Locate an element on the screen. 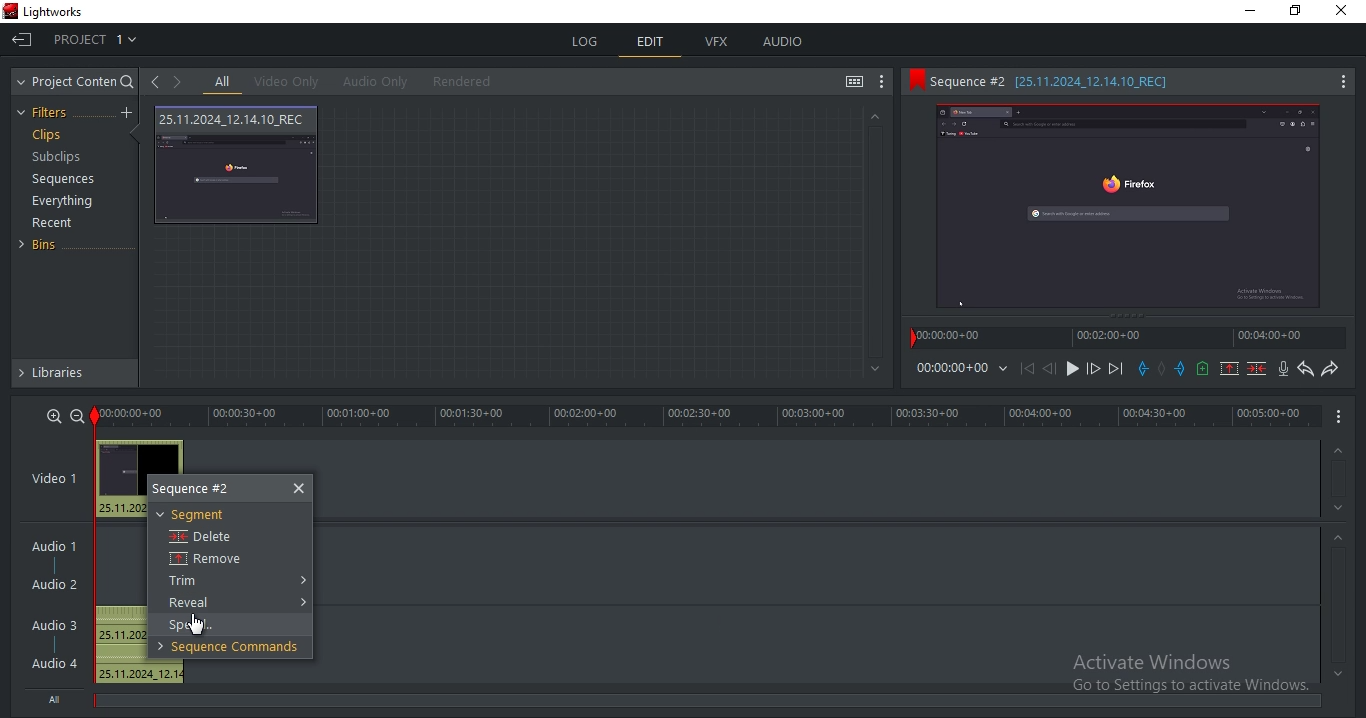  audio only is located at coordinates (377, 81).